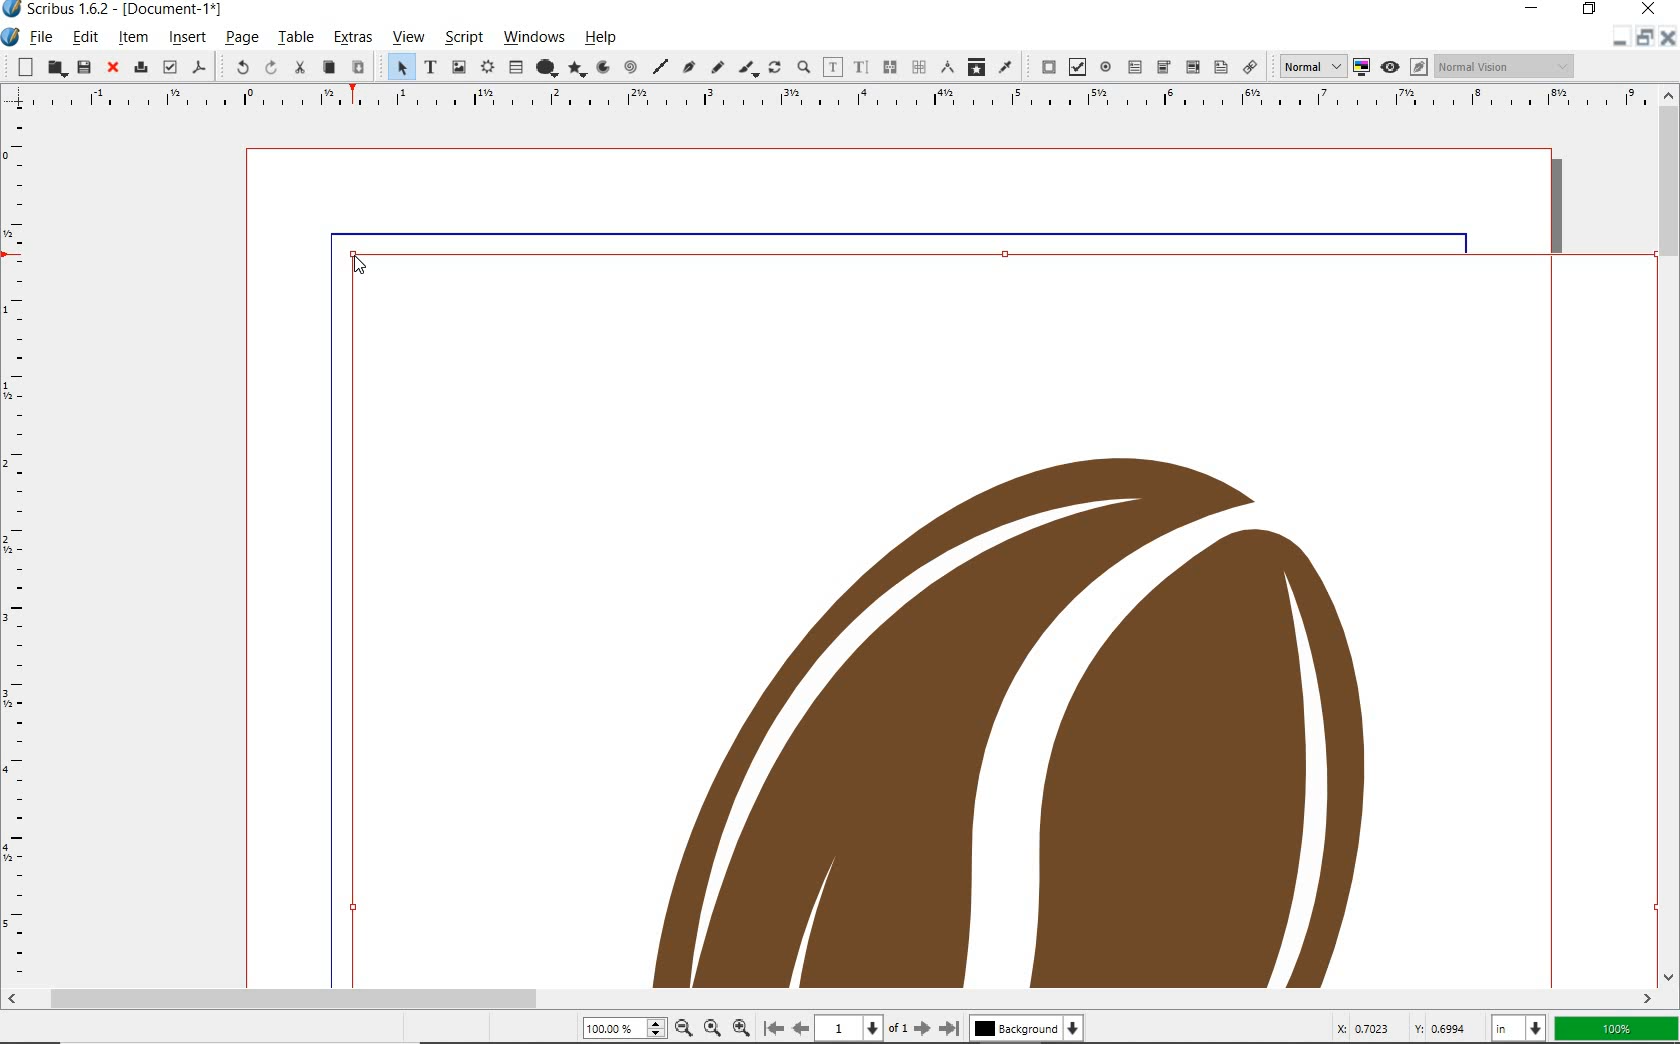 The height and width of the screenshot is (1044, 1680). I want to click on select item, so click(396, 67).